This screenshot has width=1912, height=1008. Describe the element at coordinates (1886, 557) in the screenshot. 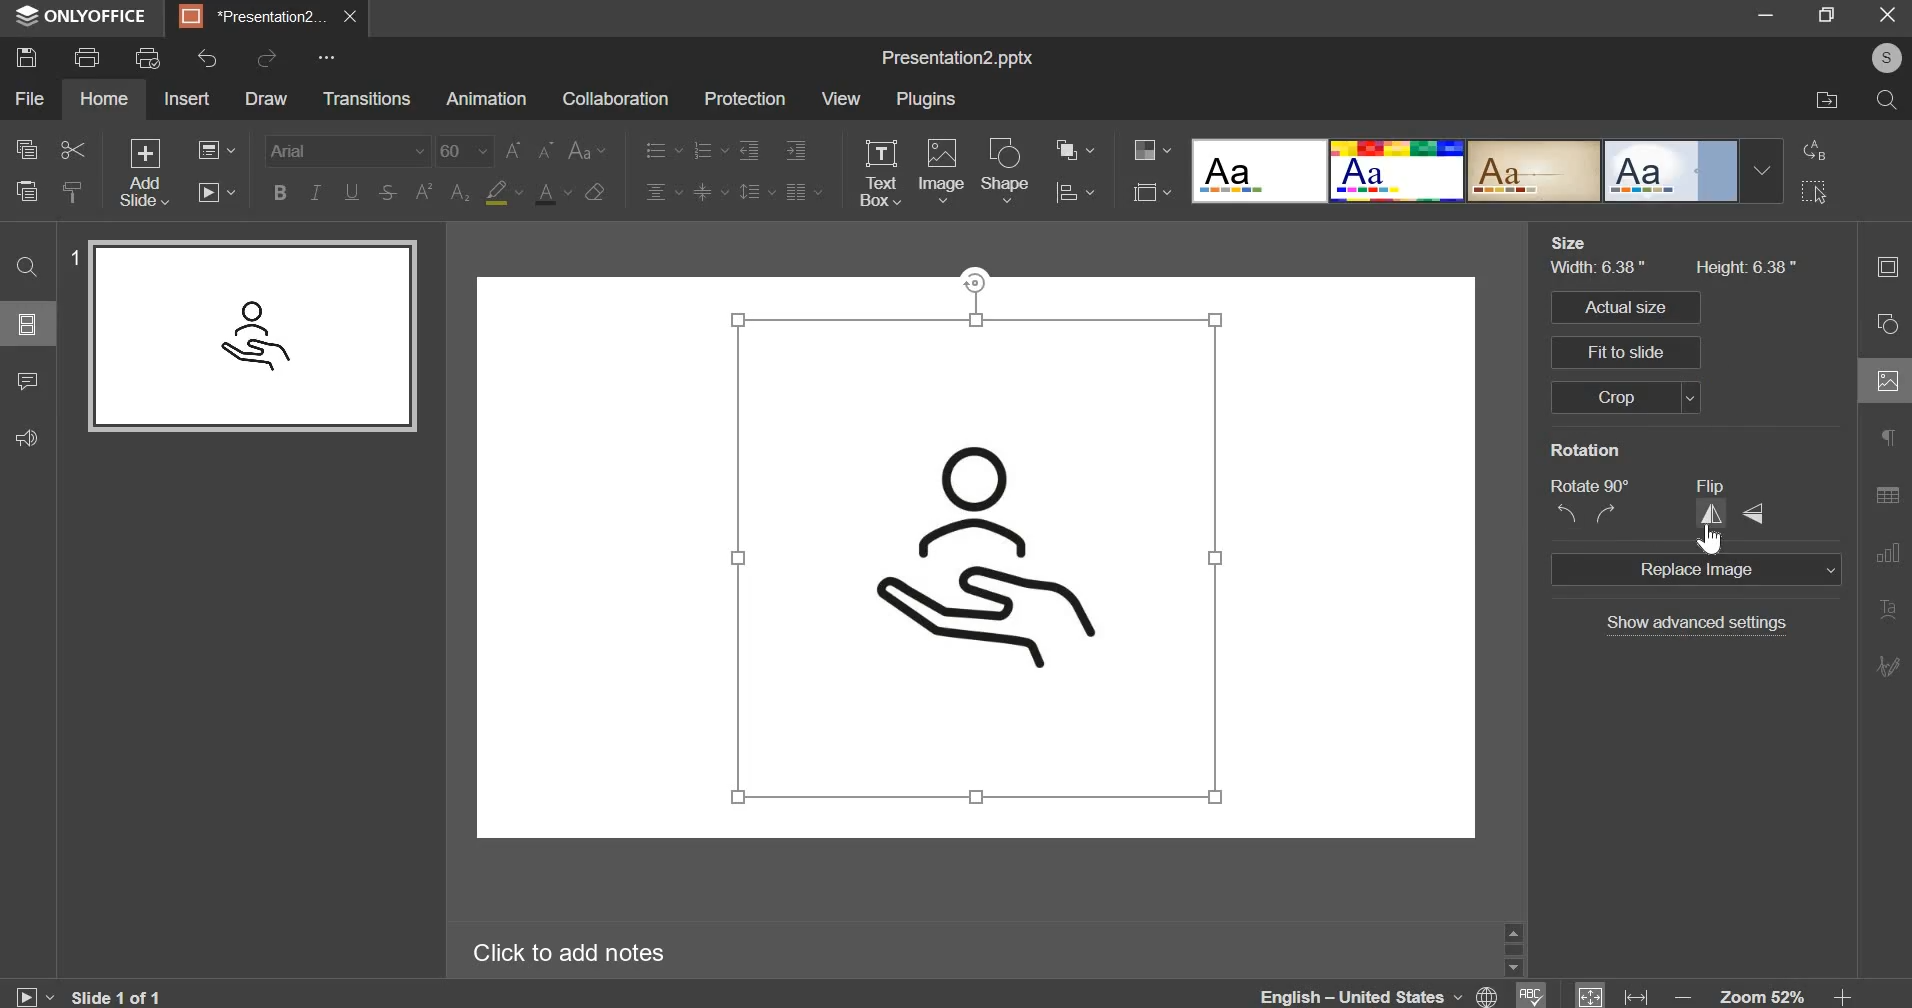

I see `chart` at that location.